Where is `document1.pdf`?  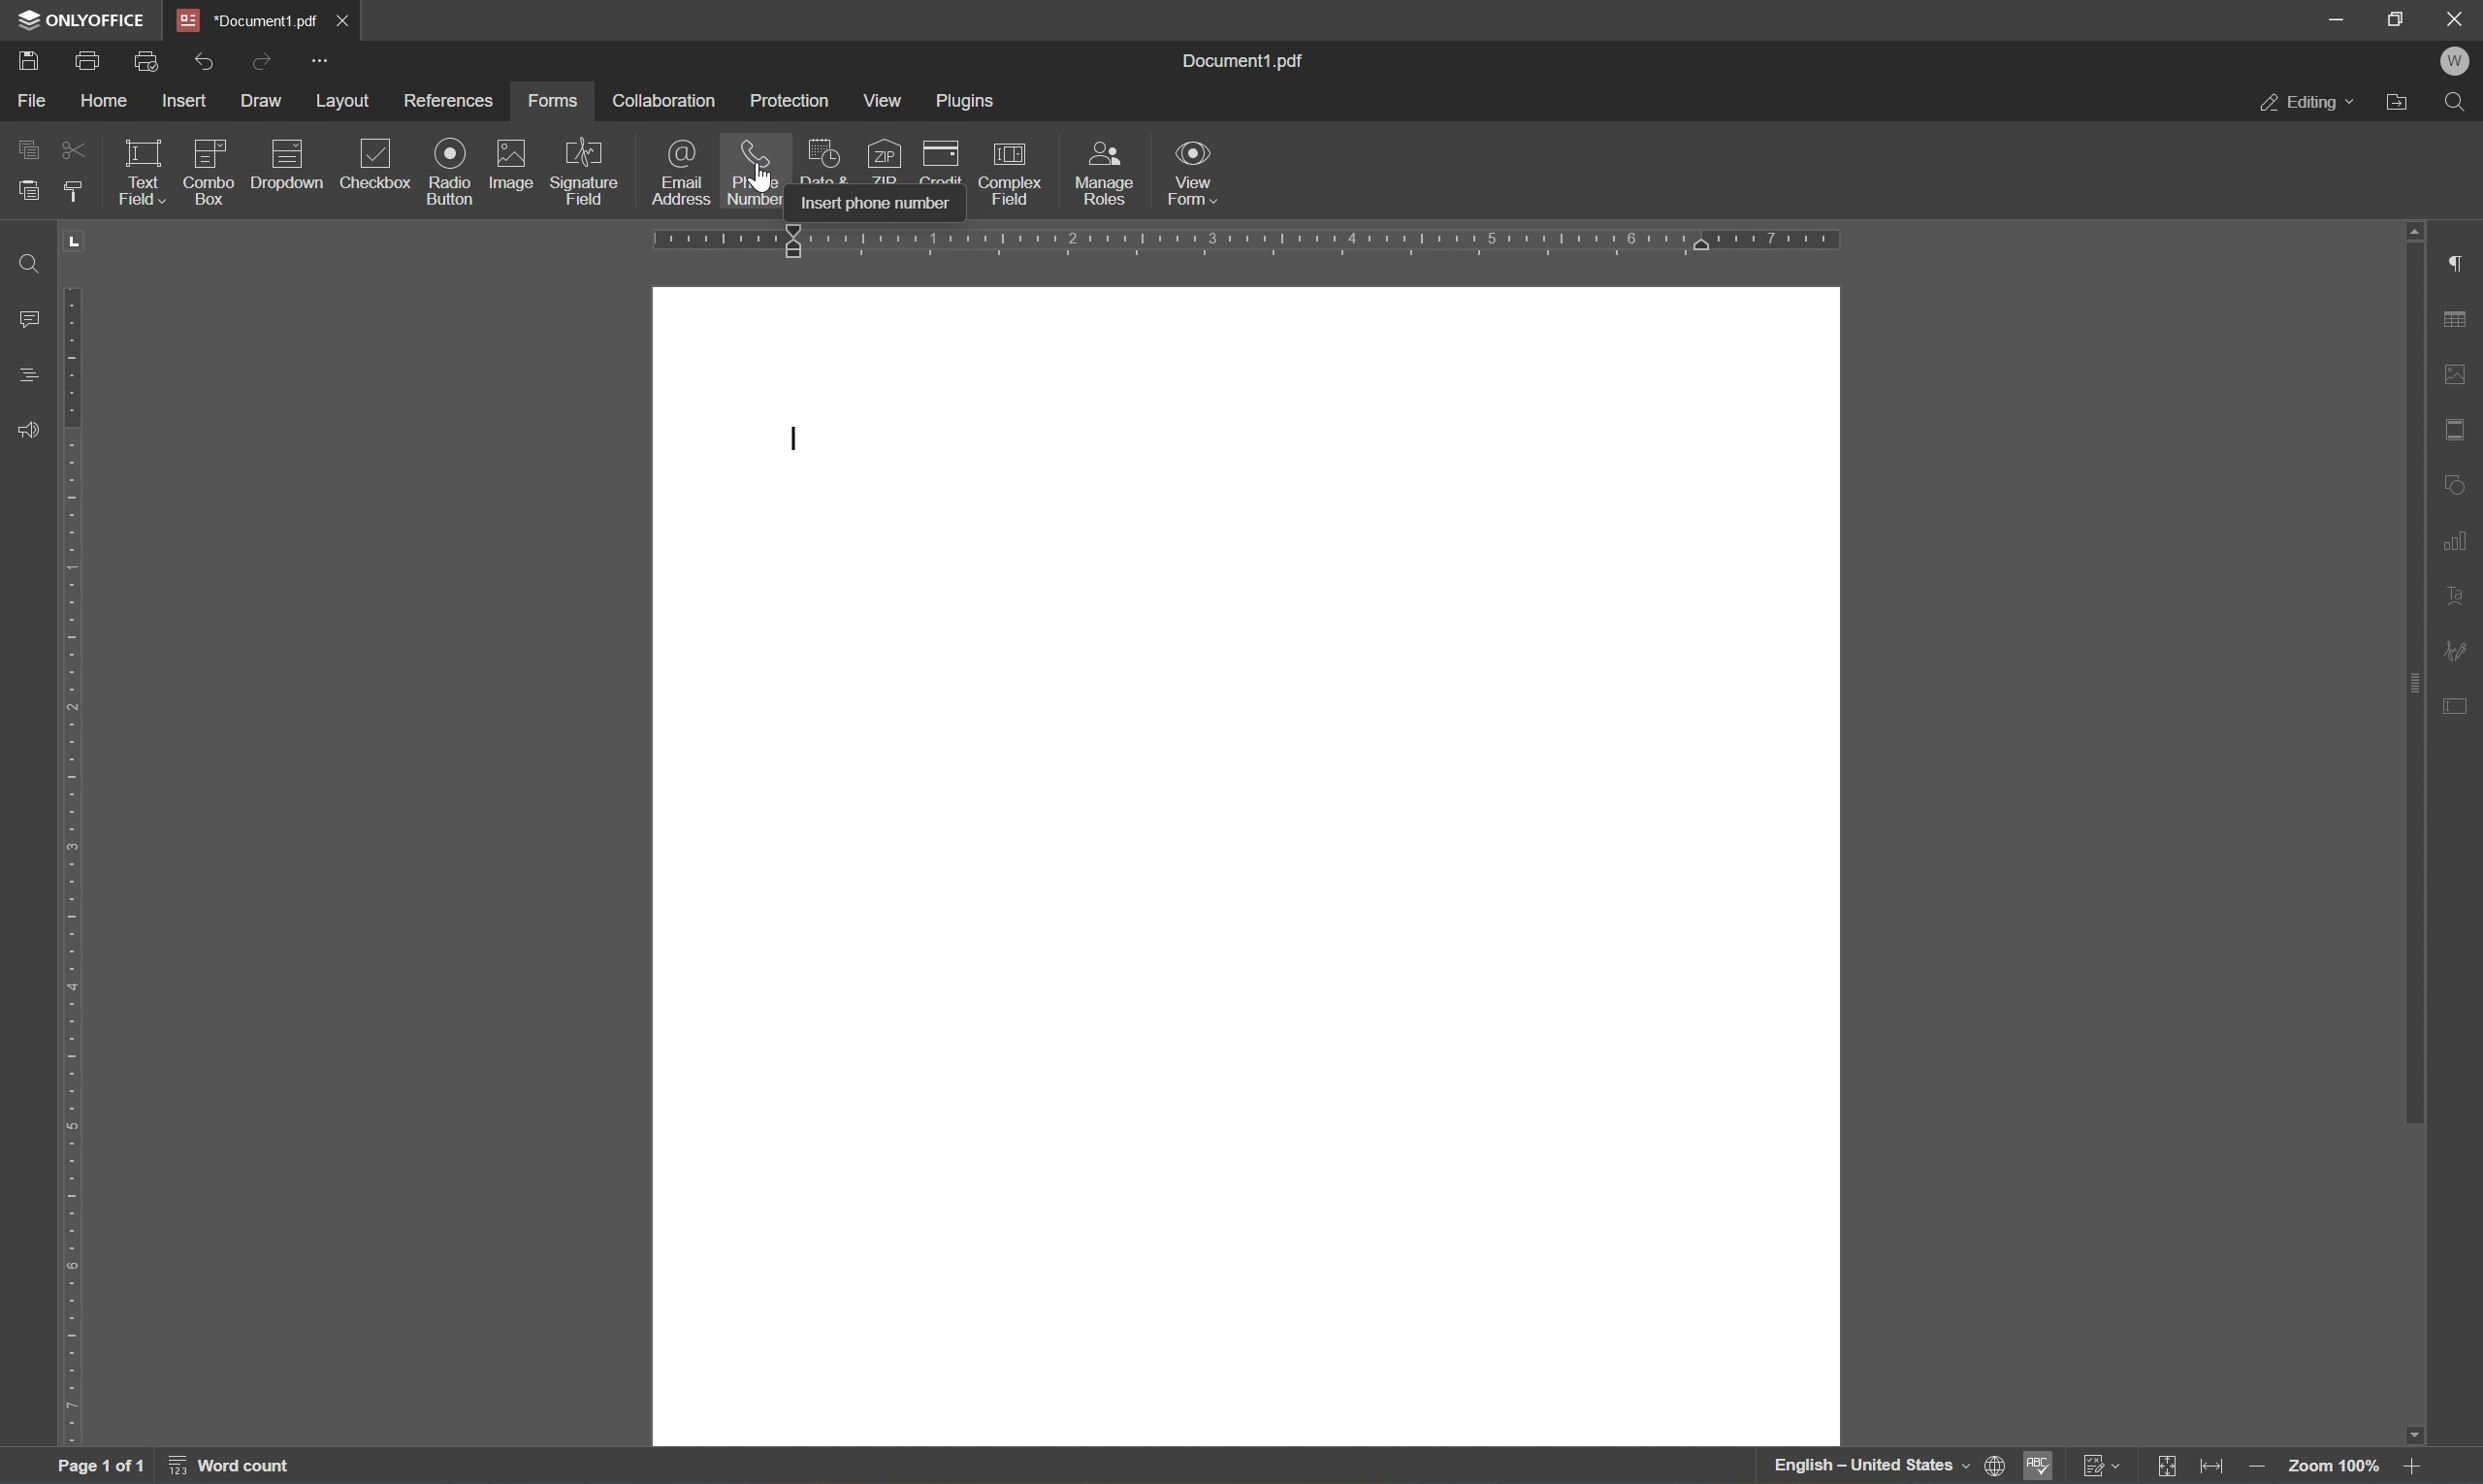 document1.pdf is located at coordinates (1251, 60).